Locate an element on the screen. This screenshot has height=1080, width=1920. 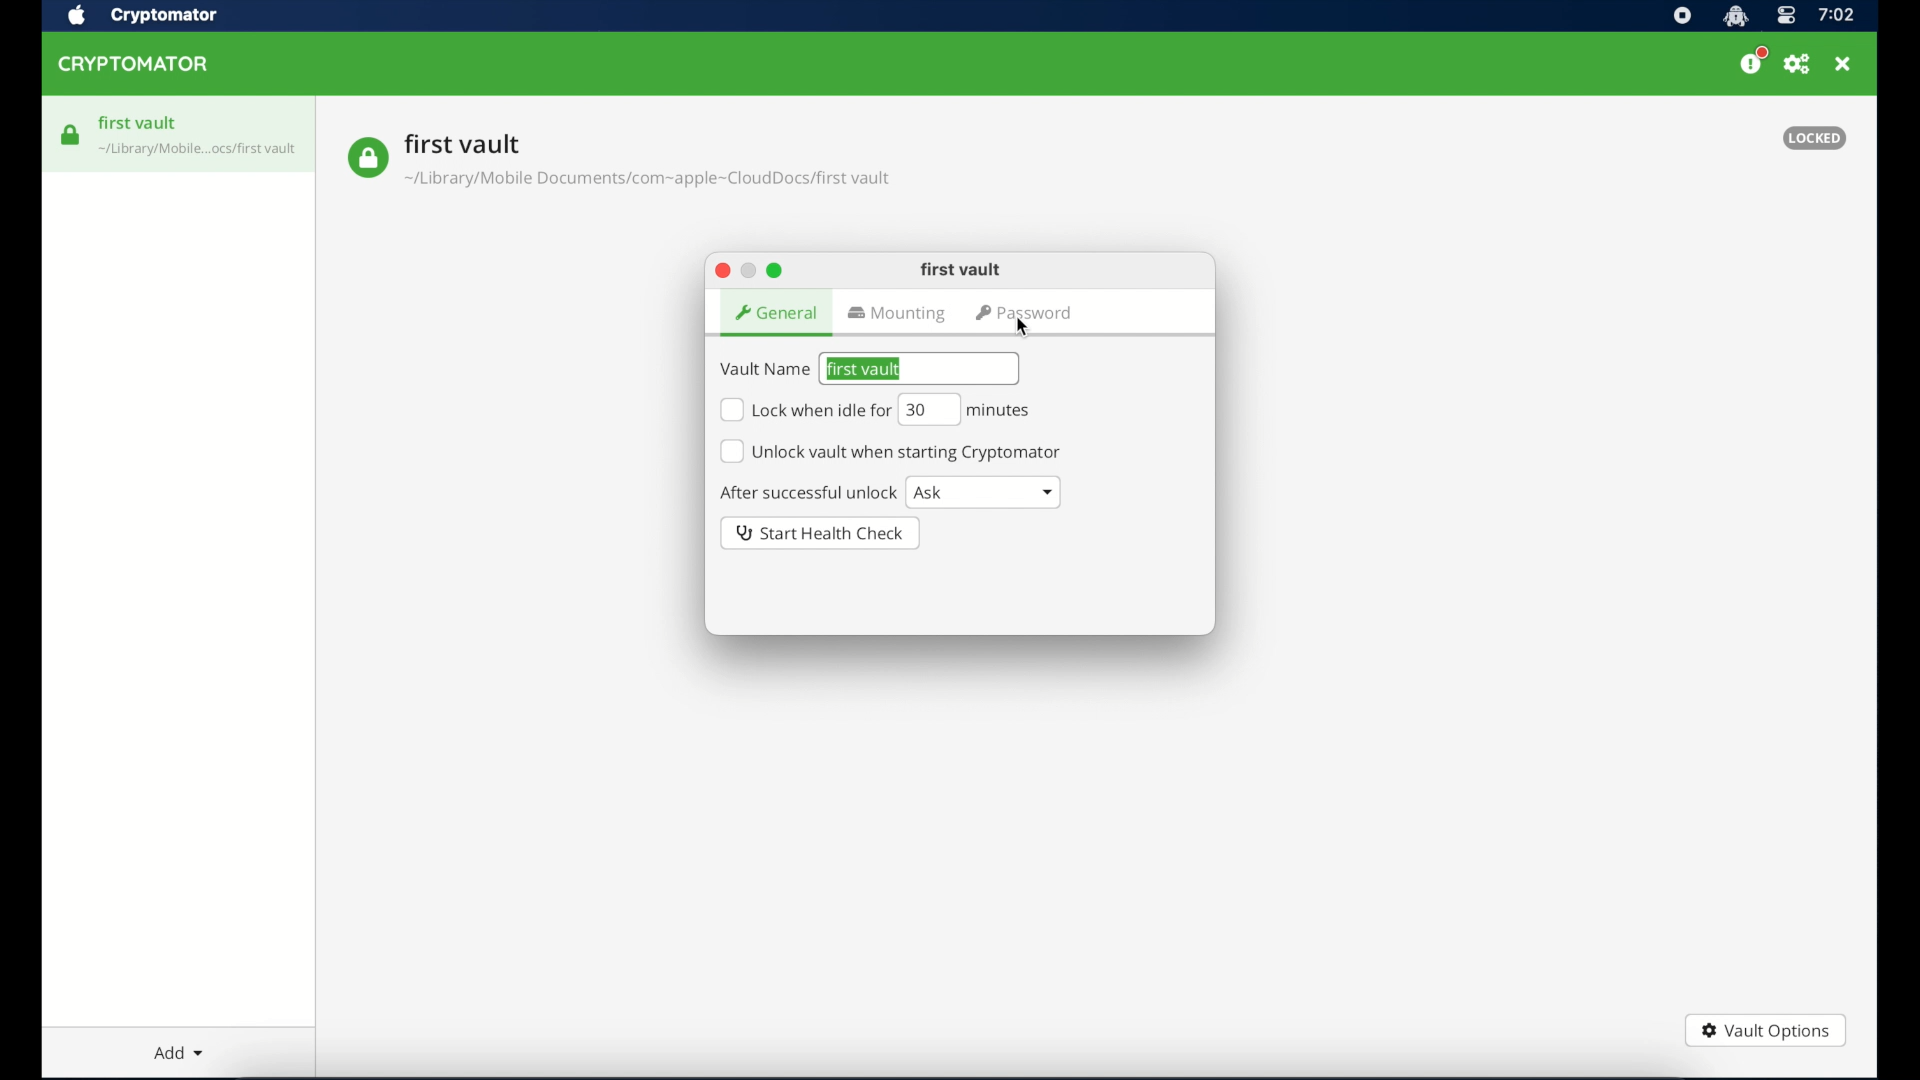
vault icon is located at coordinates (199, 152).